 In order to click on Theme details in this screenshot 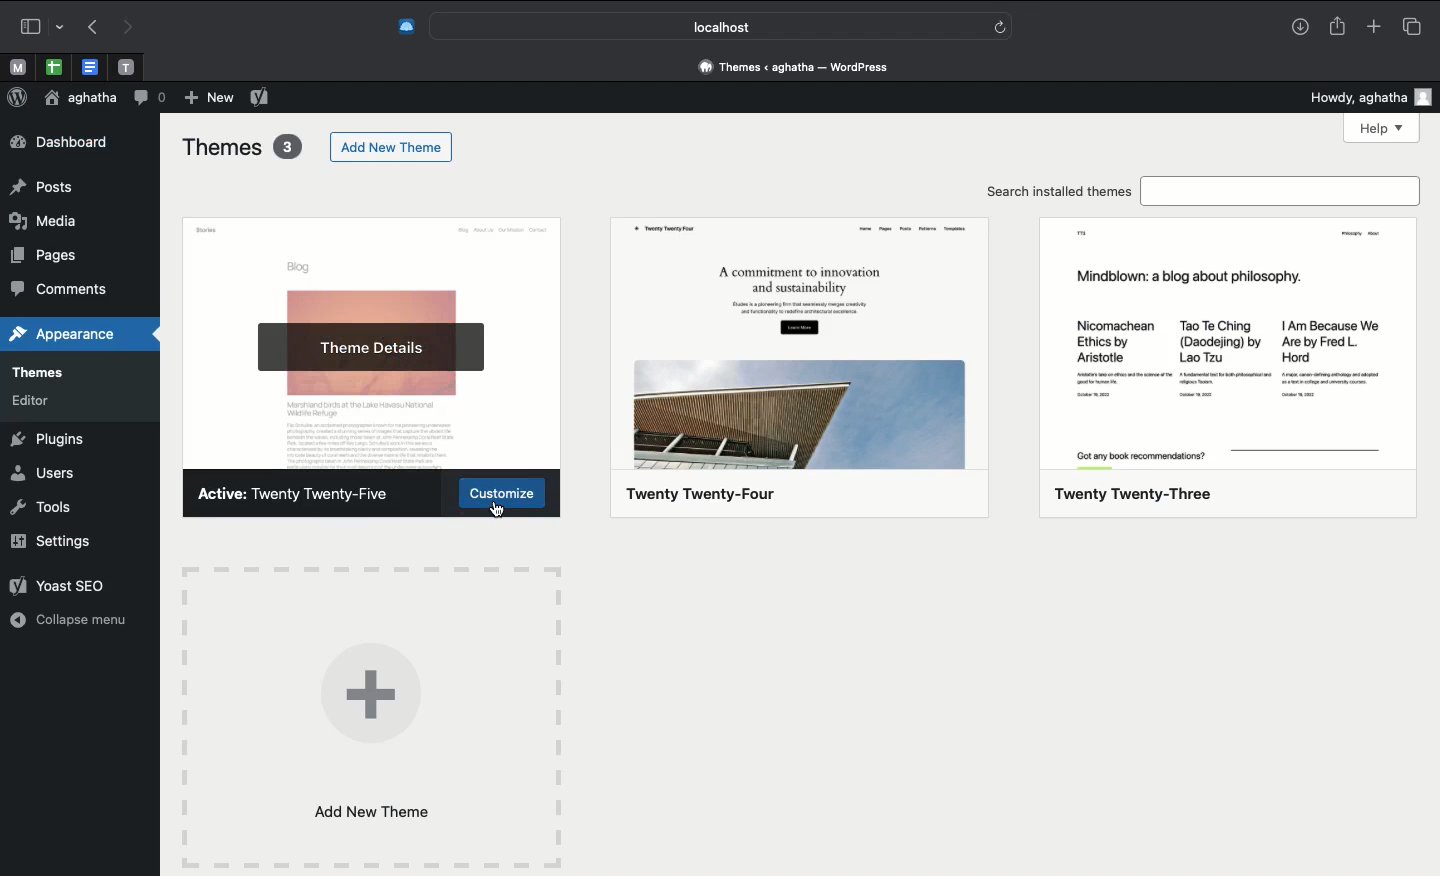, I will do `click(371, 344)`.